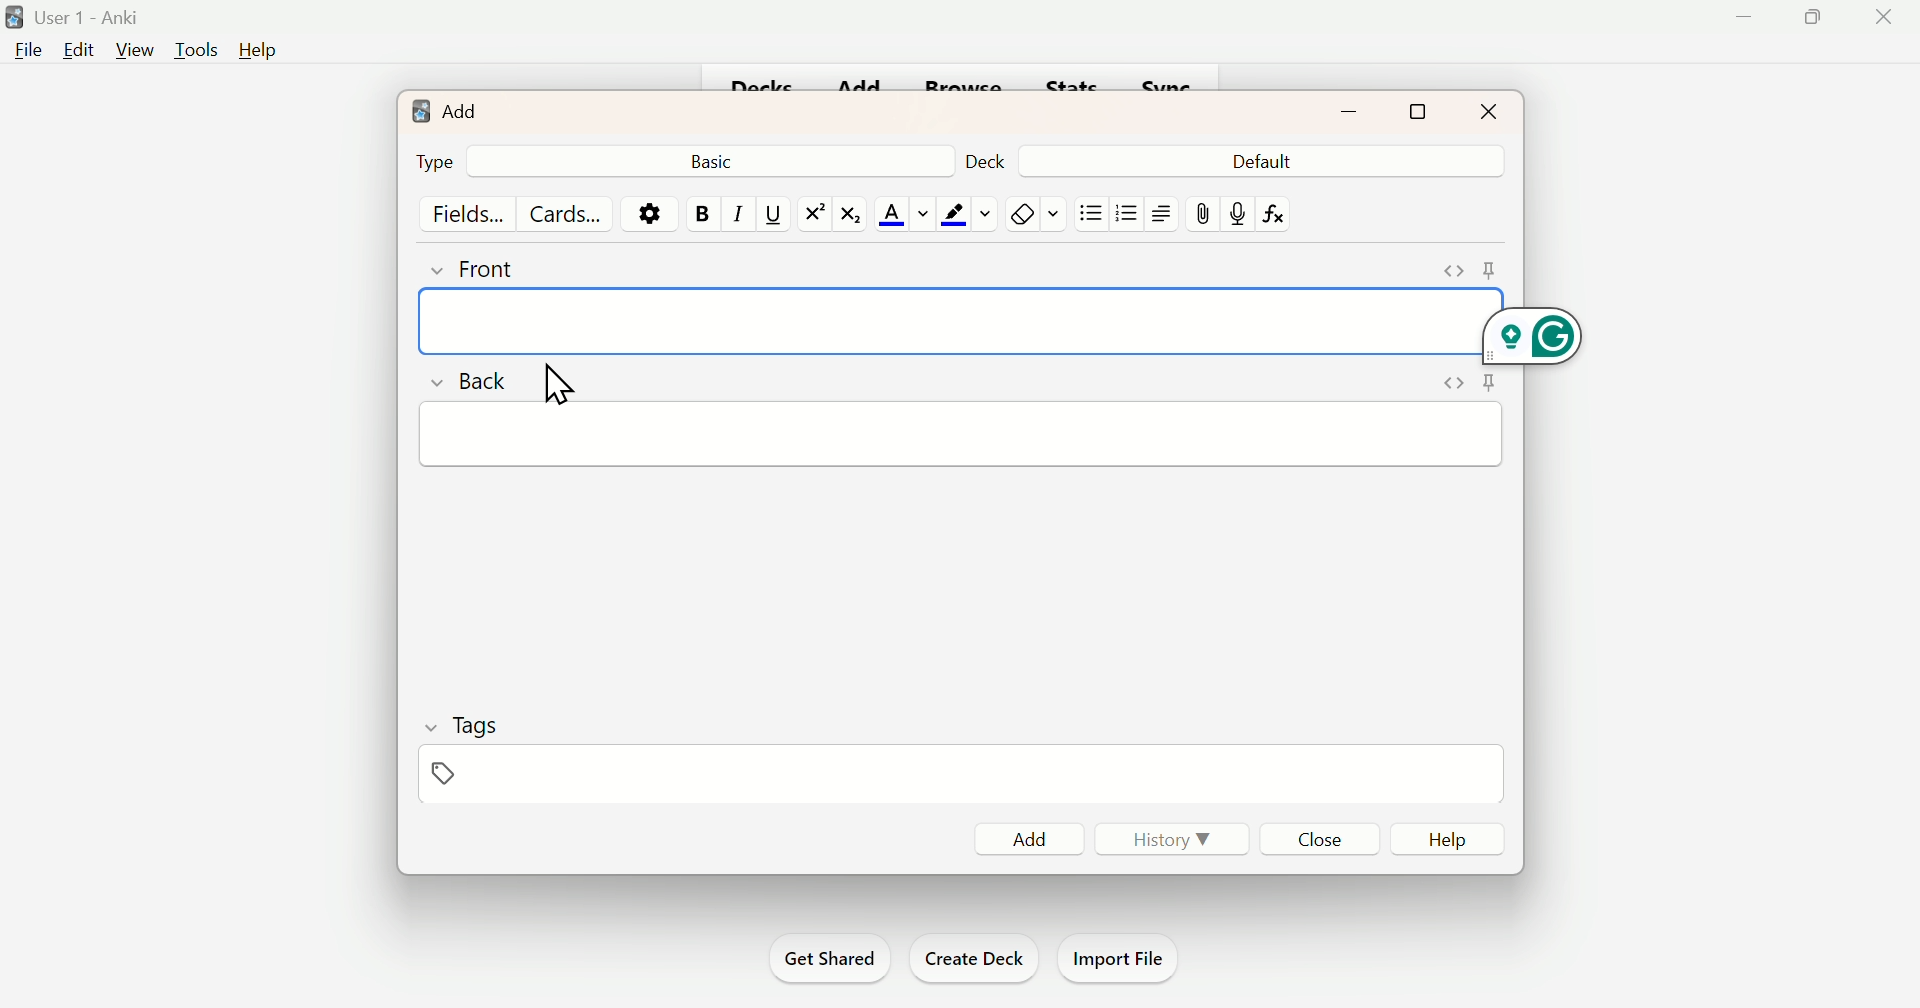  What do you see at coordinates (645, 214) in the screenshot?
I see `Options` at bounding box center [645, 214].